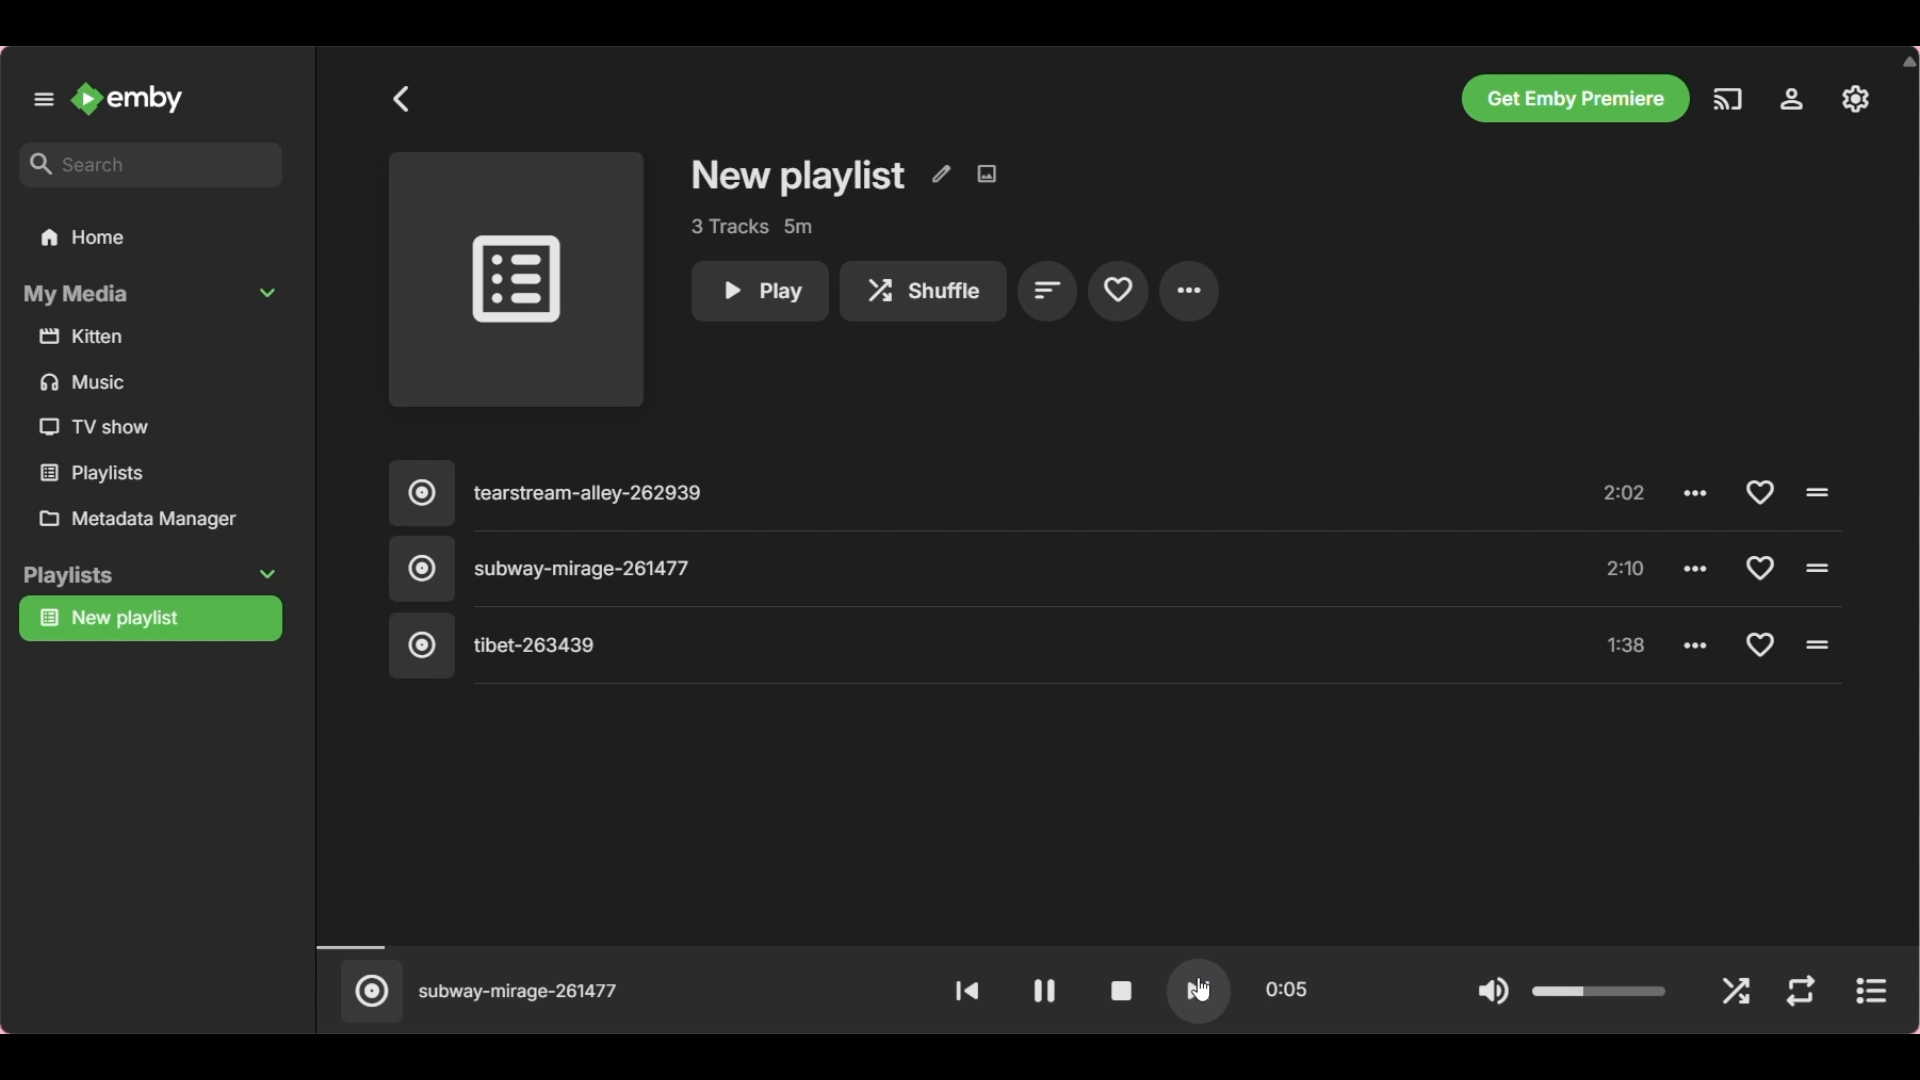 Image resolution: width=1920 pixels, height=1080 pixels. Describe the element at coordinates (1189, 292) in the screenshot. I see `More settings` at that location.